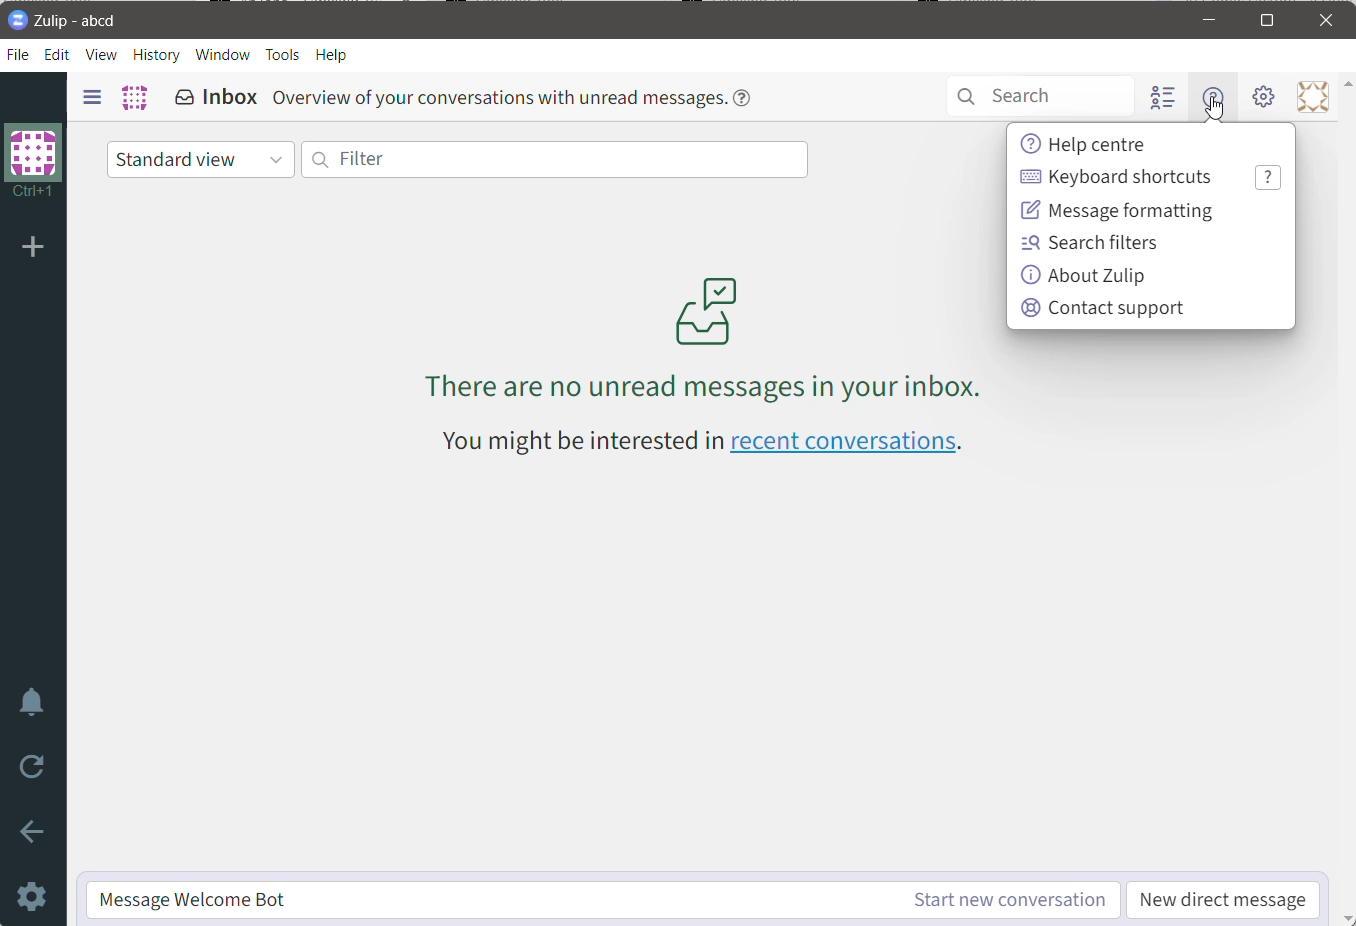 This screenshot has width=1356, height=926. I want to click on Organization , so click(134, 99).